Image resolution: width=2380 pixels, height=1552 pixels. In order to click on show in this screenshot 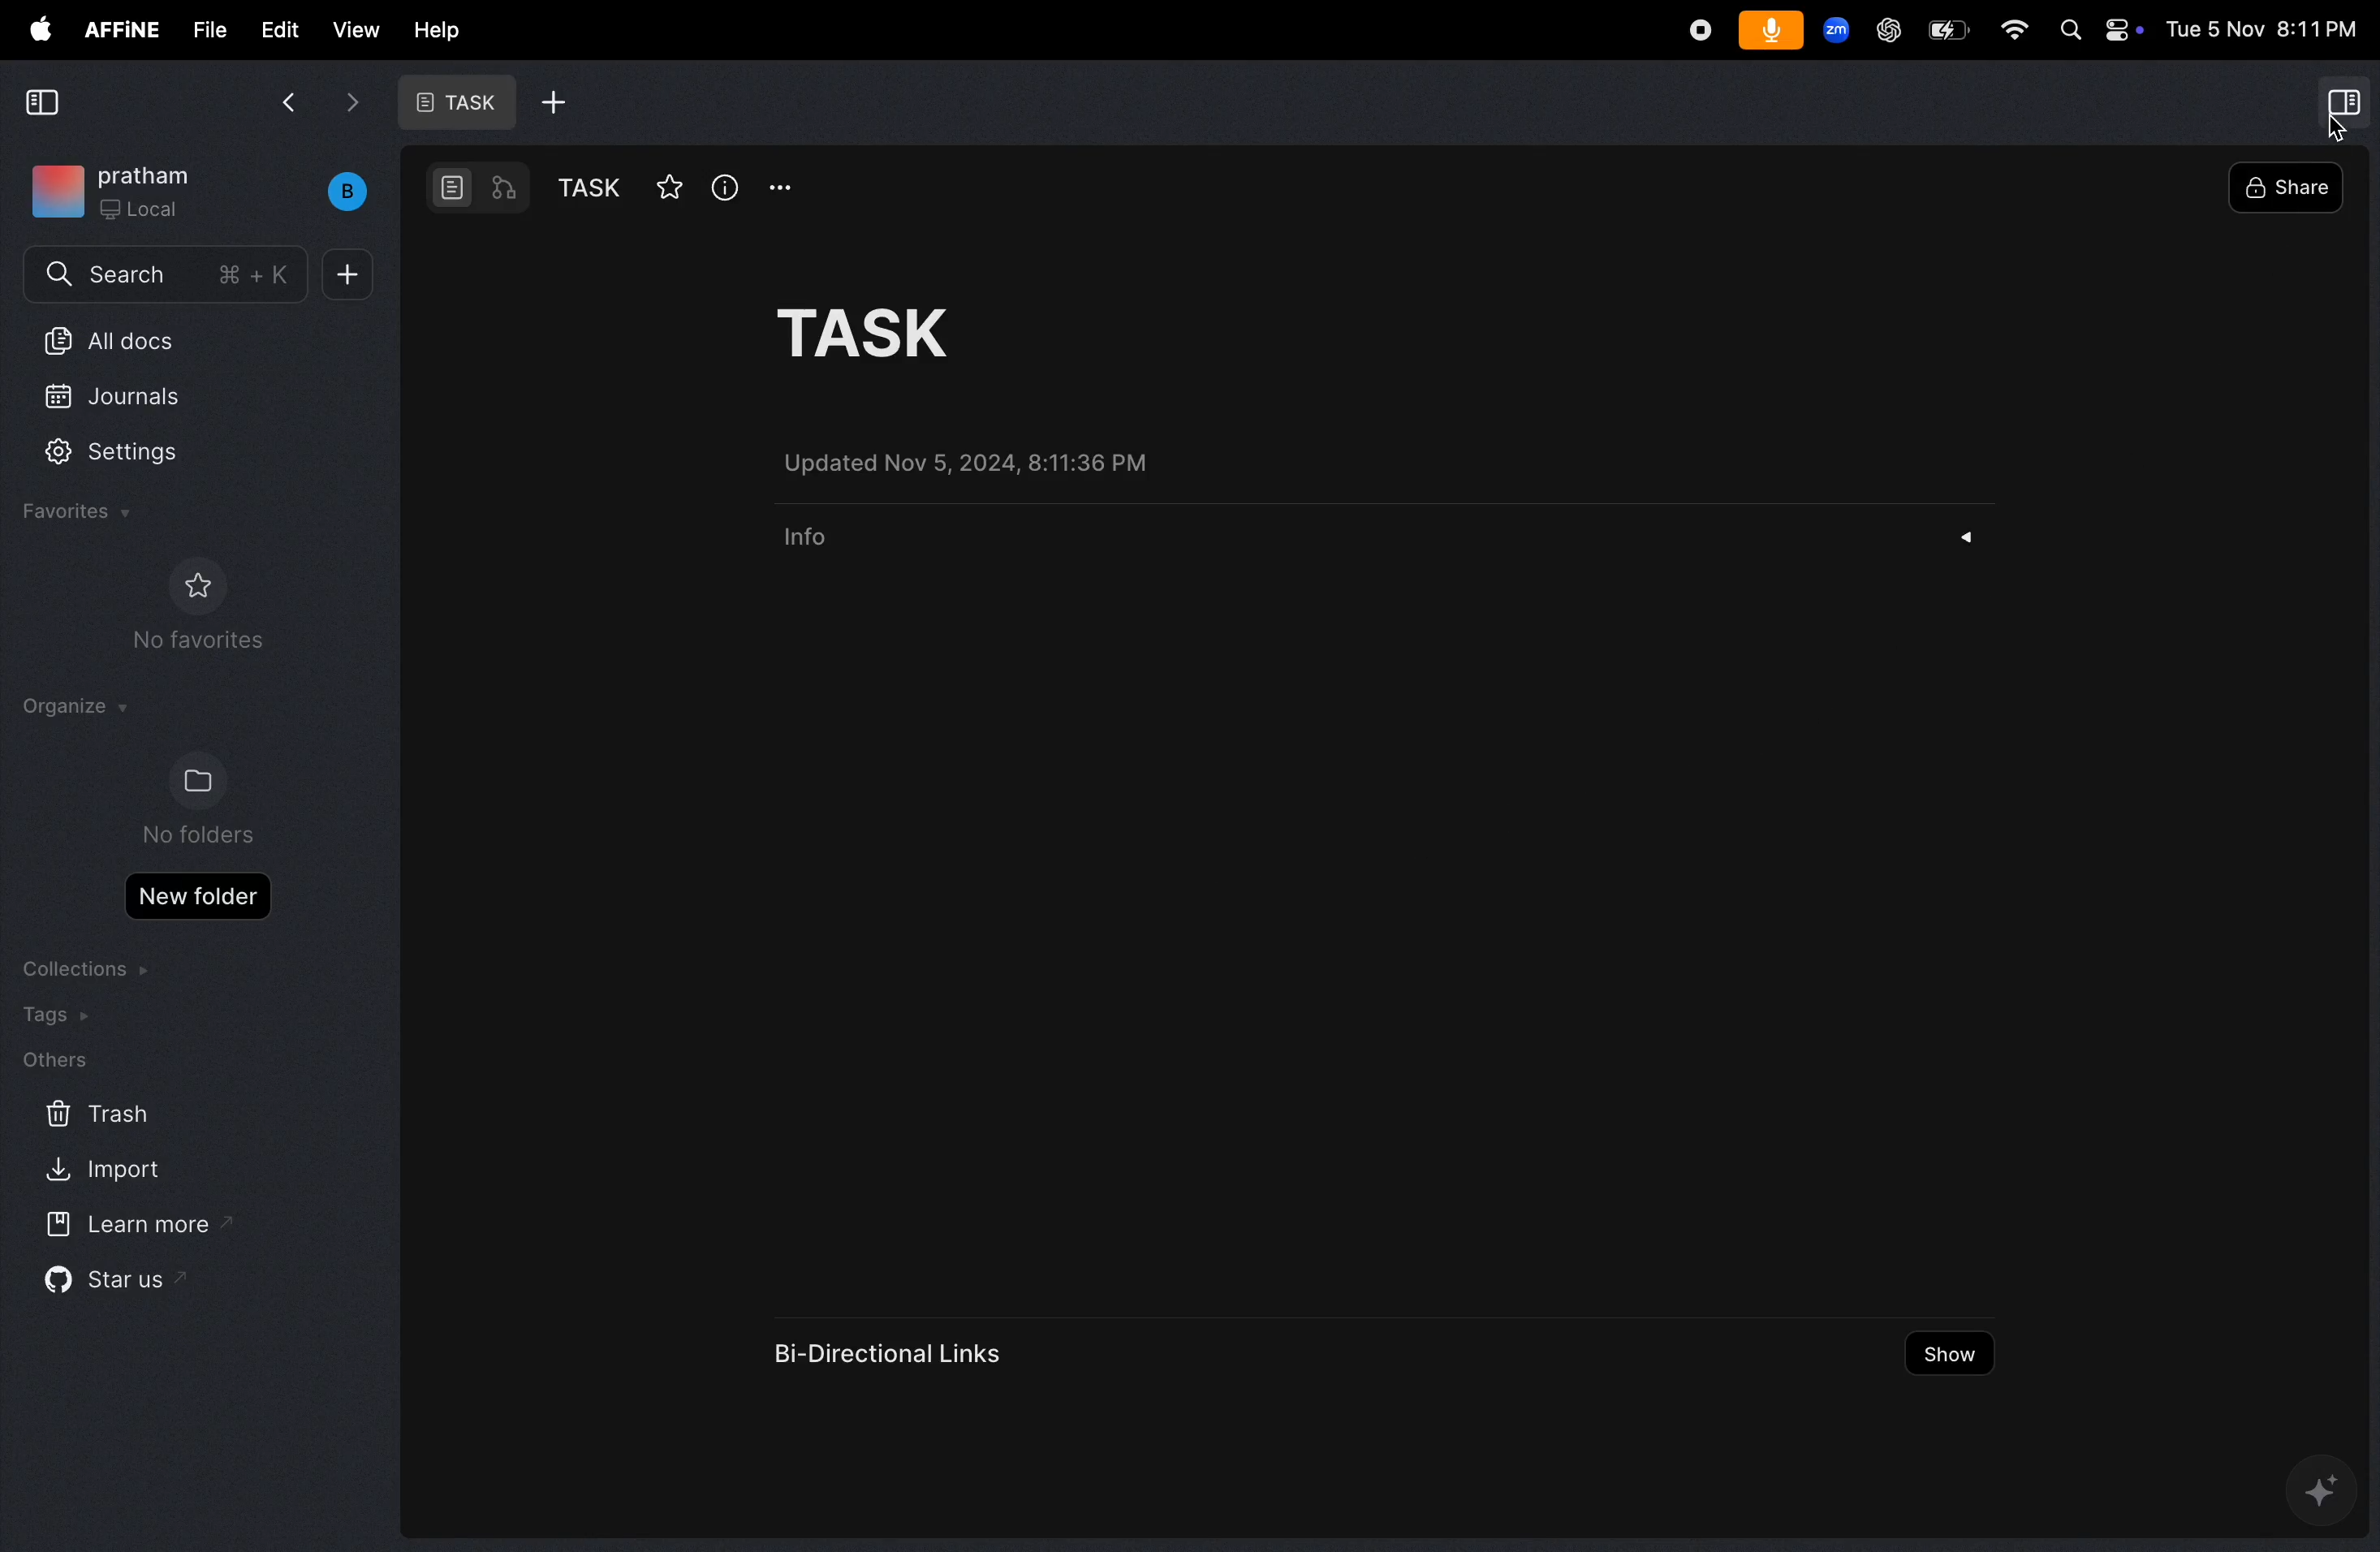, I will do `click(1943, 1350)`.